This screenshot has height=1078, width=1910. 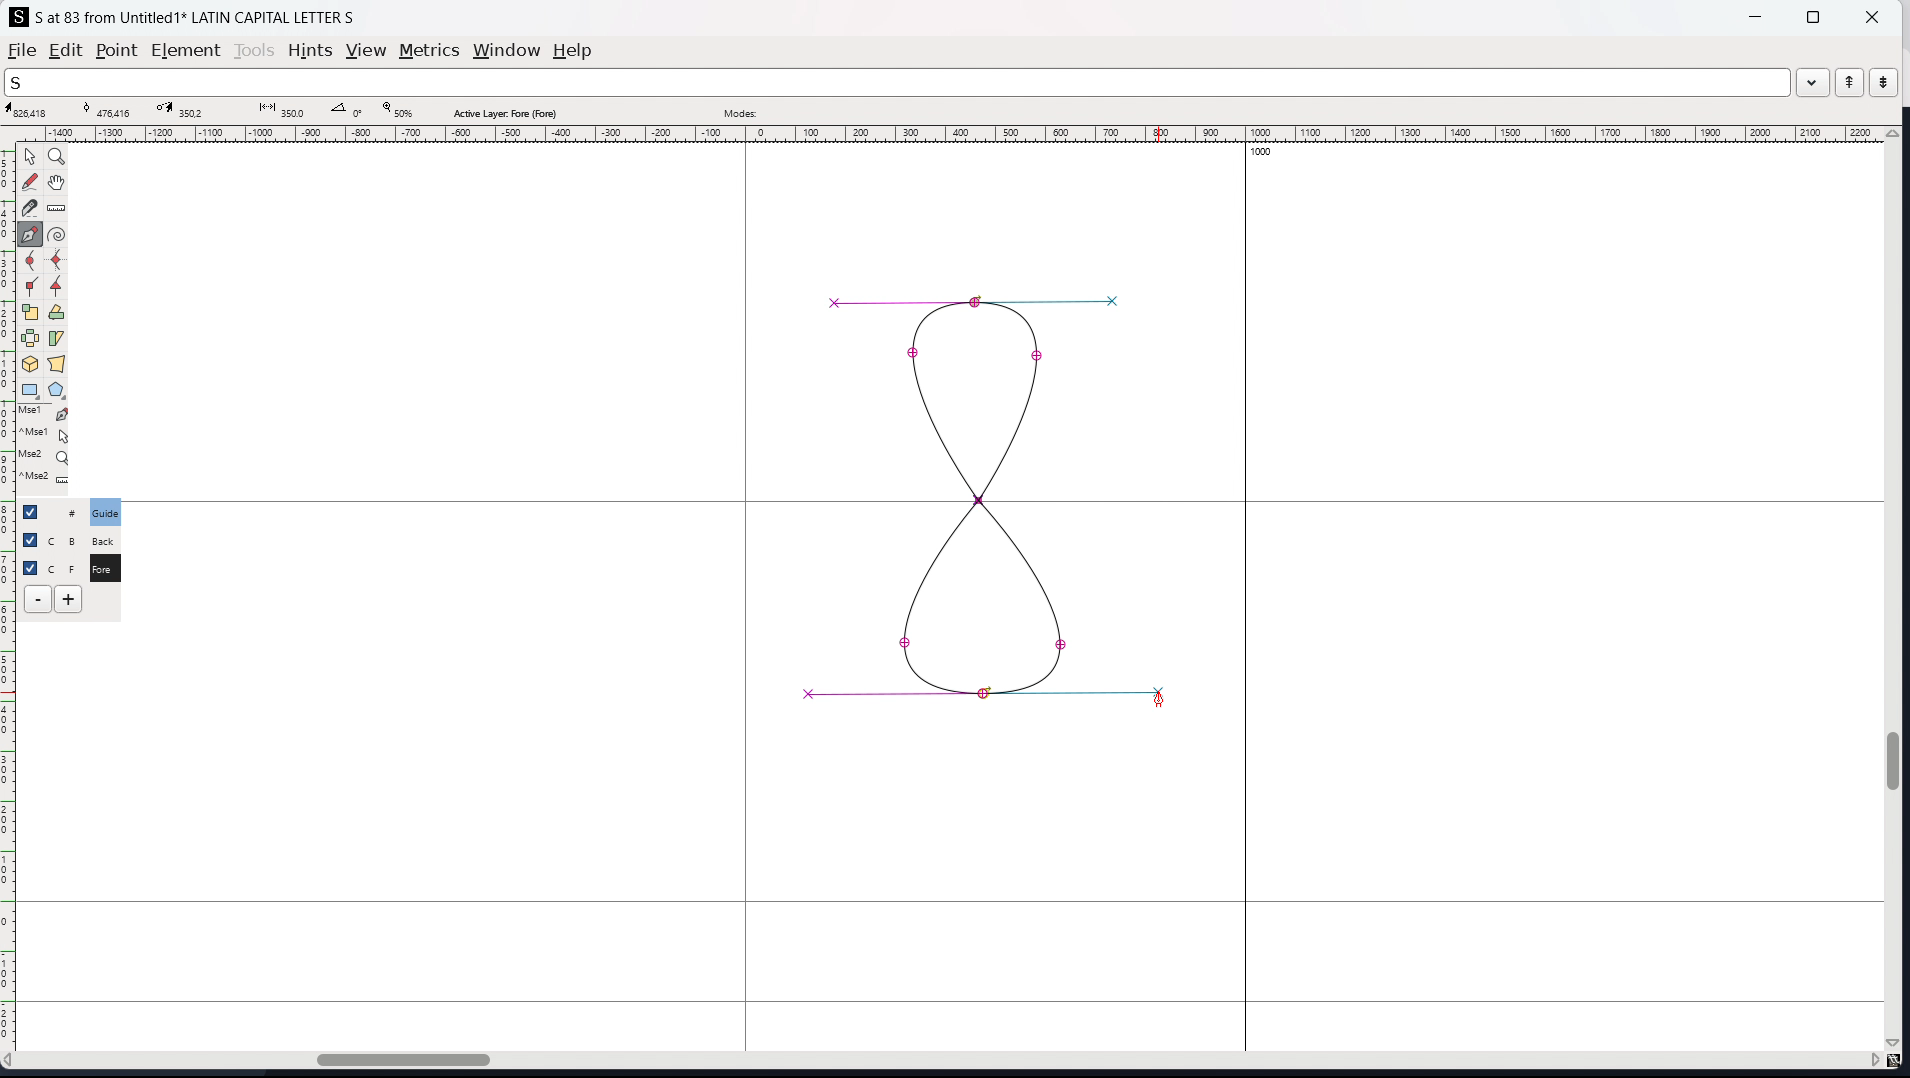 I want to click on horizontal ruler, so click(x=945, y=134).